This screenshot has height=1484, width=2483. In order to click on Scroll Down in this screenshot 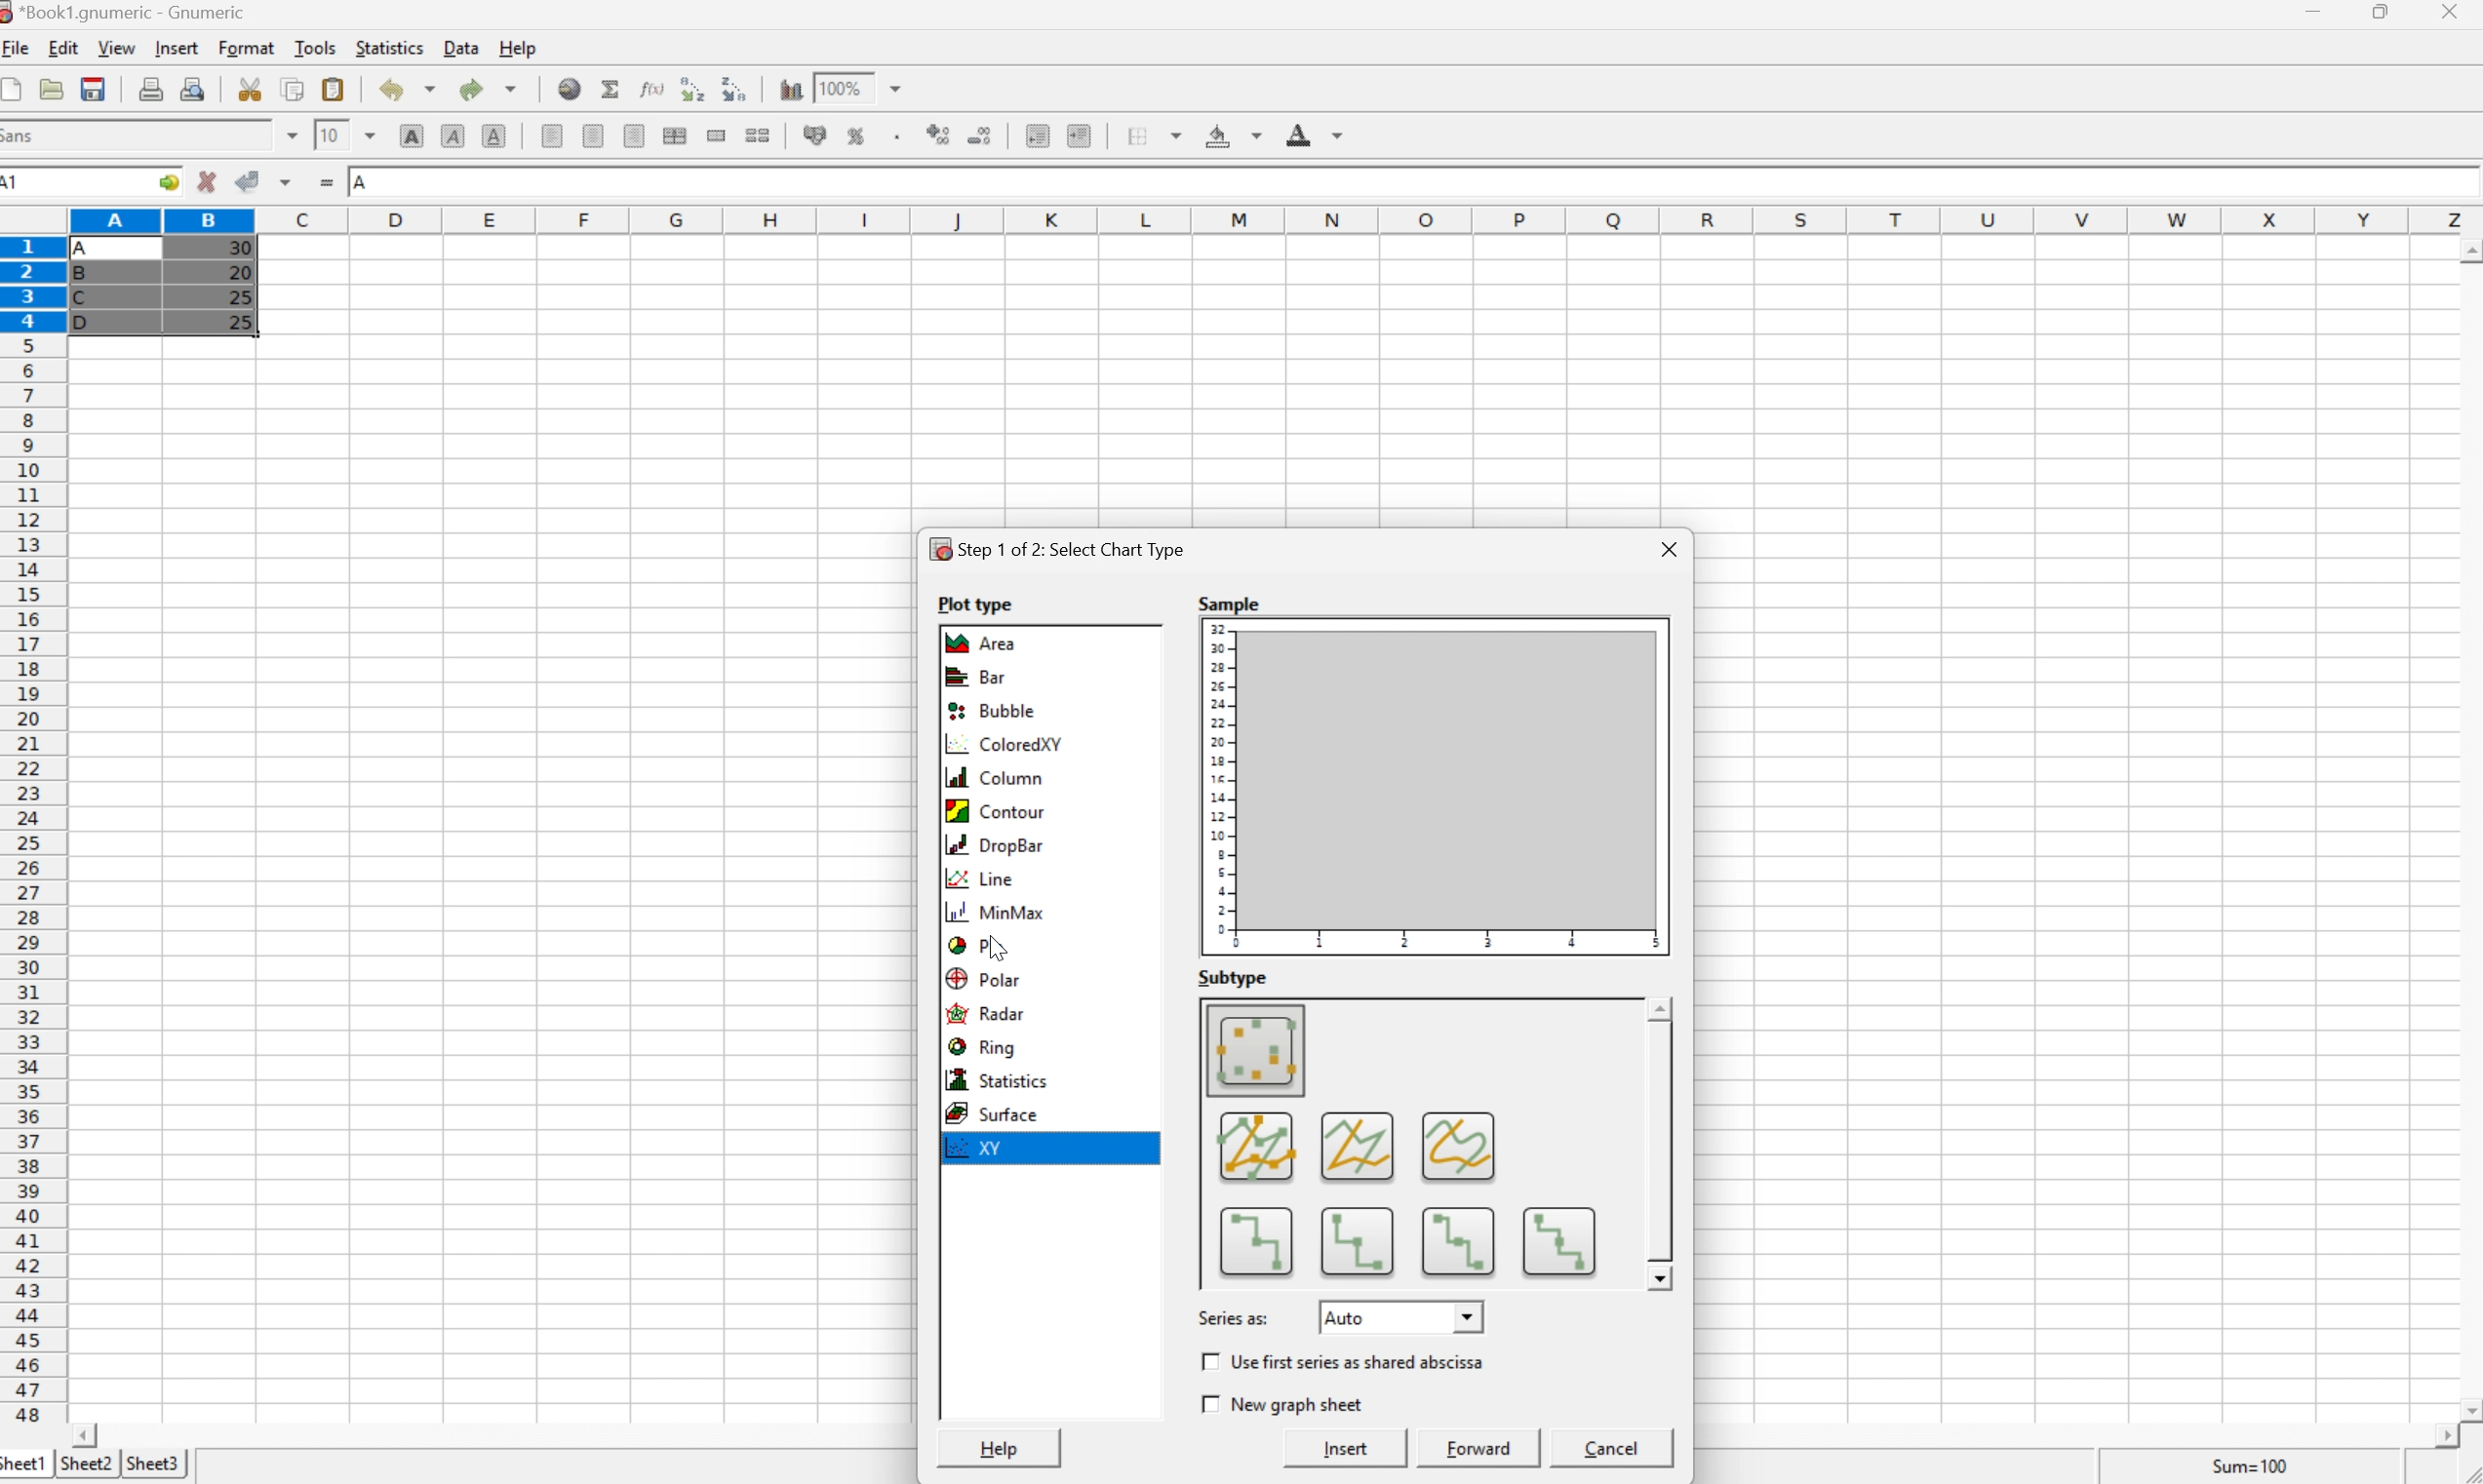, I will do `click(2467, 1408)`.